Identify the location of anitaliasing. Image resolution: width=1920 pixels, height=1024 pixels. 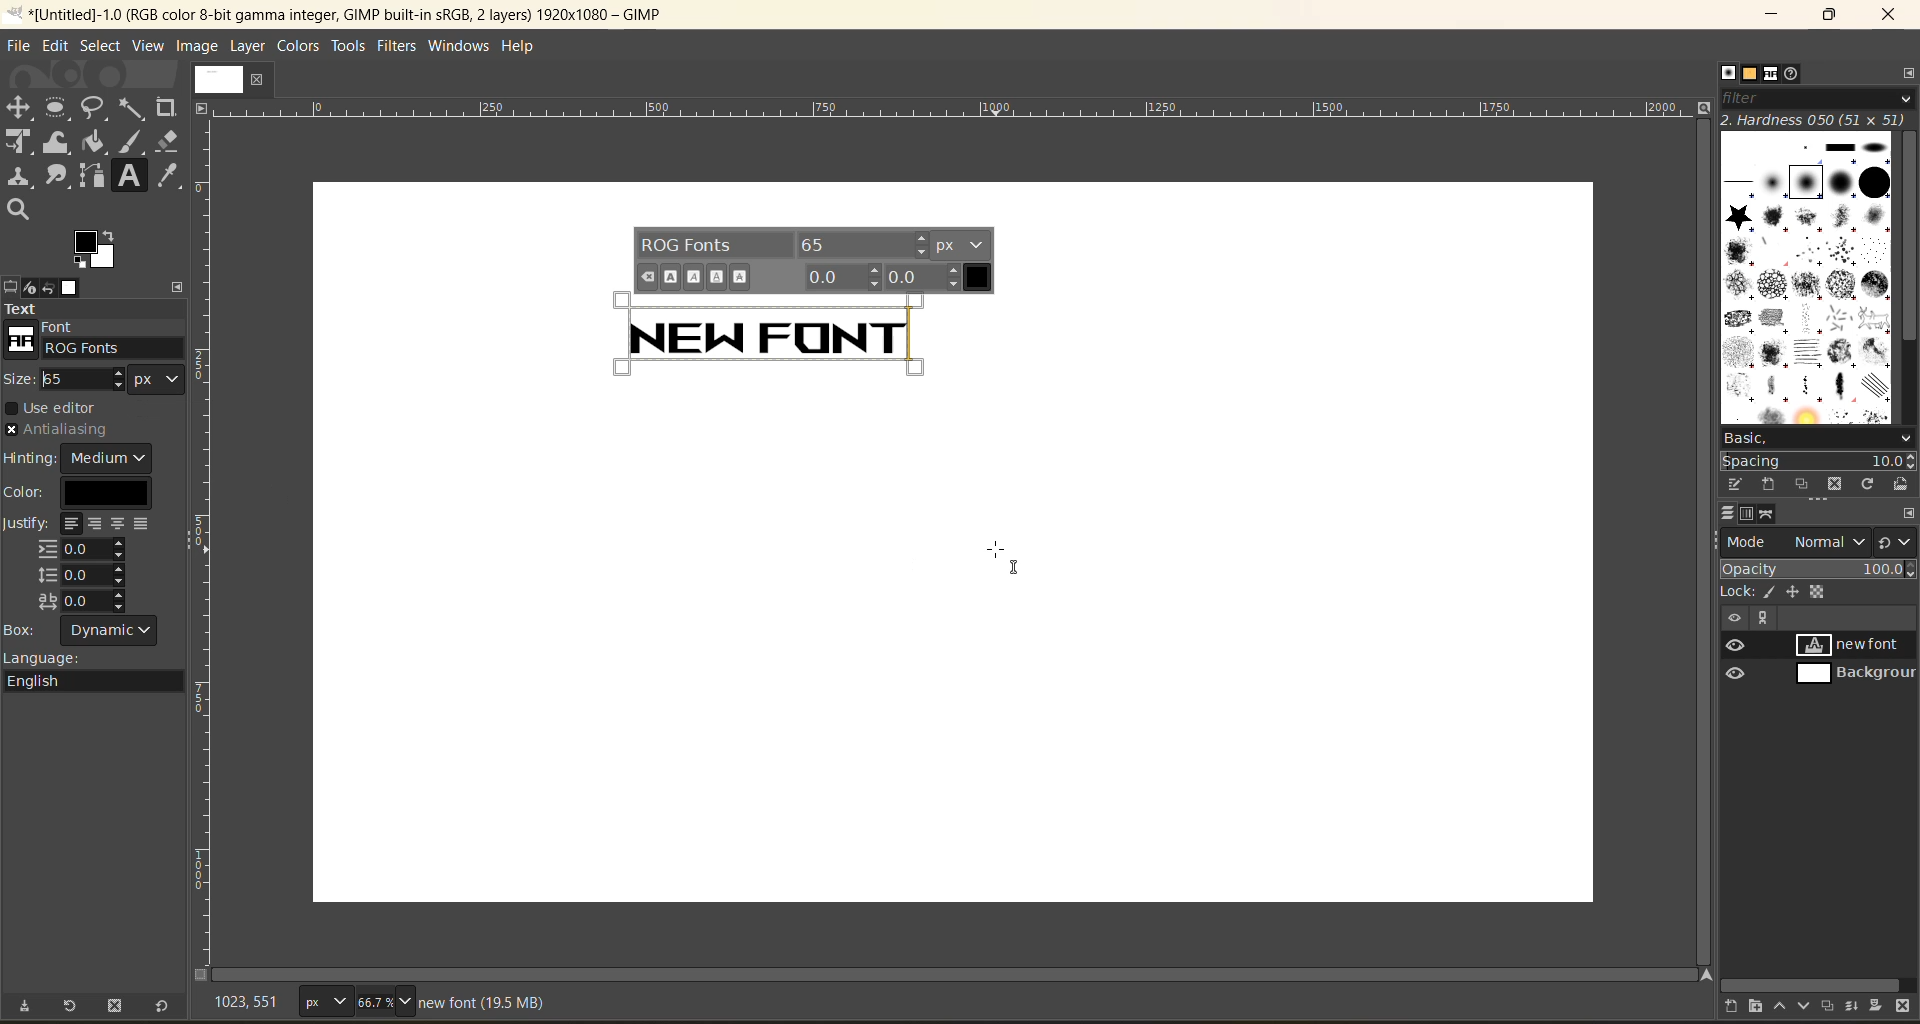
(74, 428).